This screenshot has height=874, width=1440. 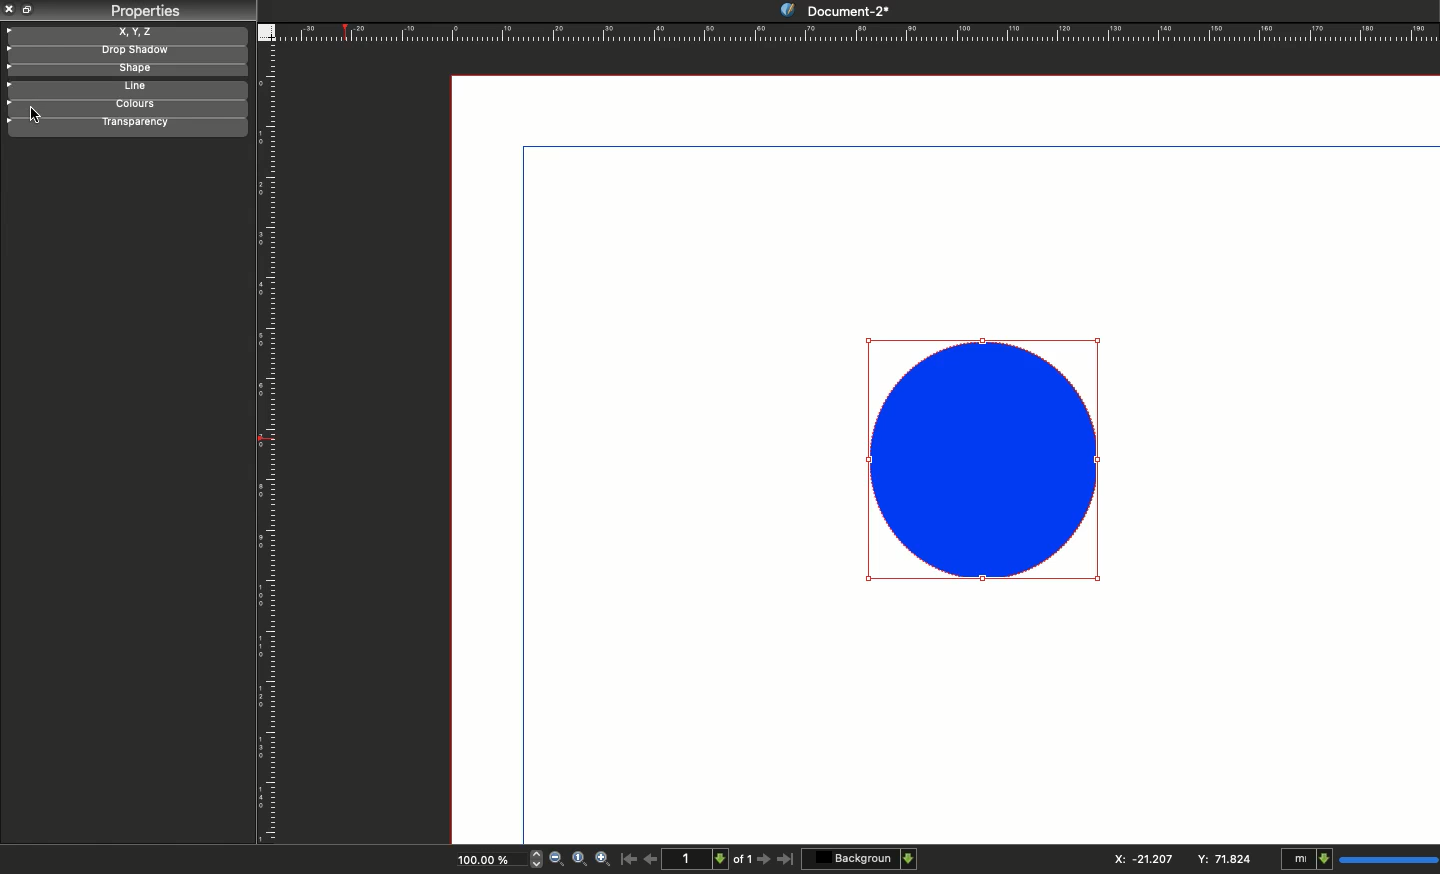 I want to click on zoom in and out, so click(x=532, y=858).